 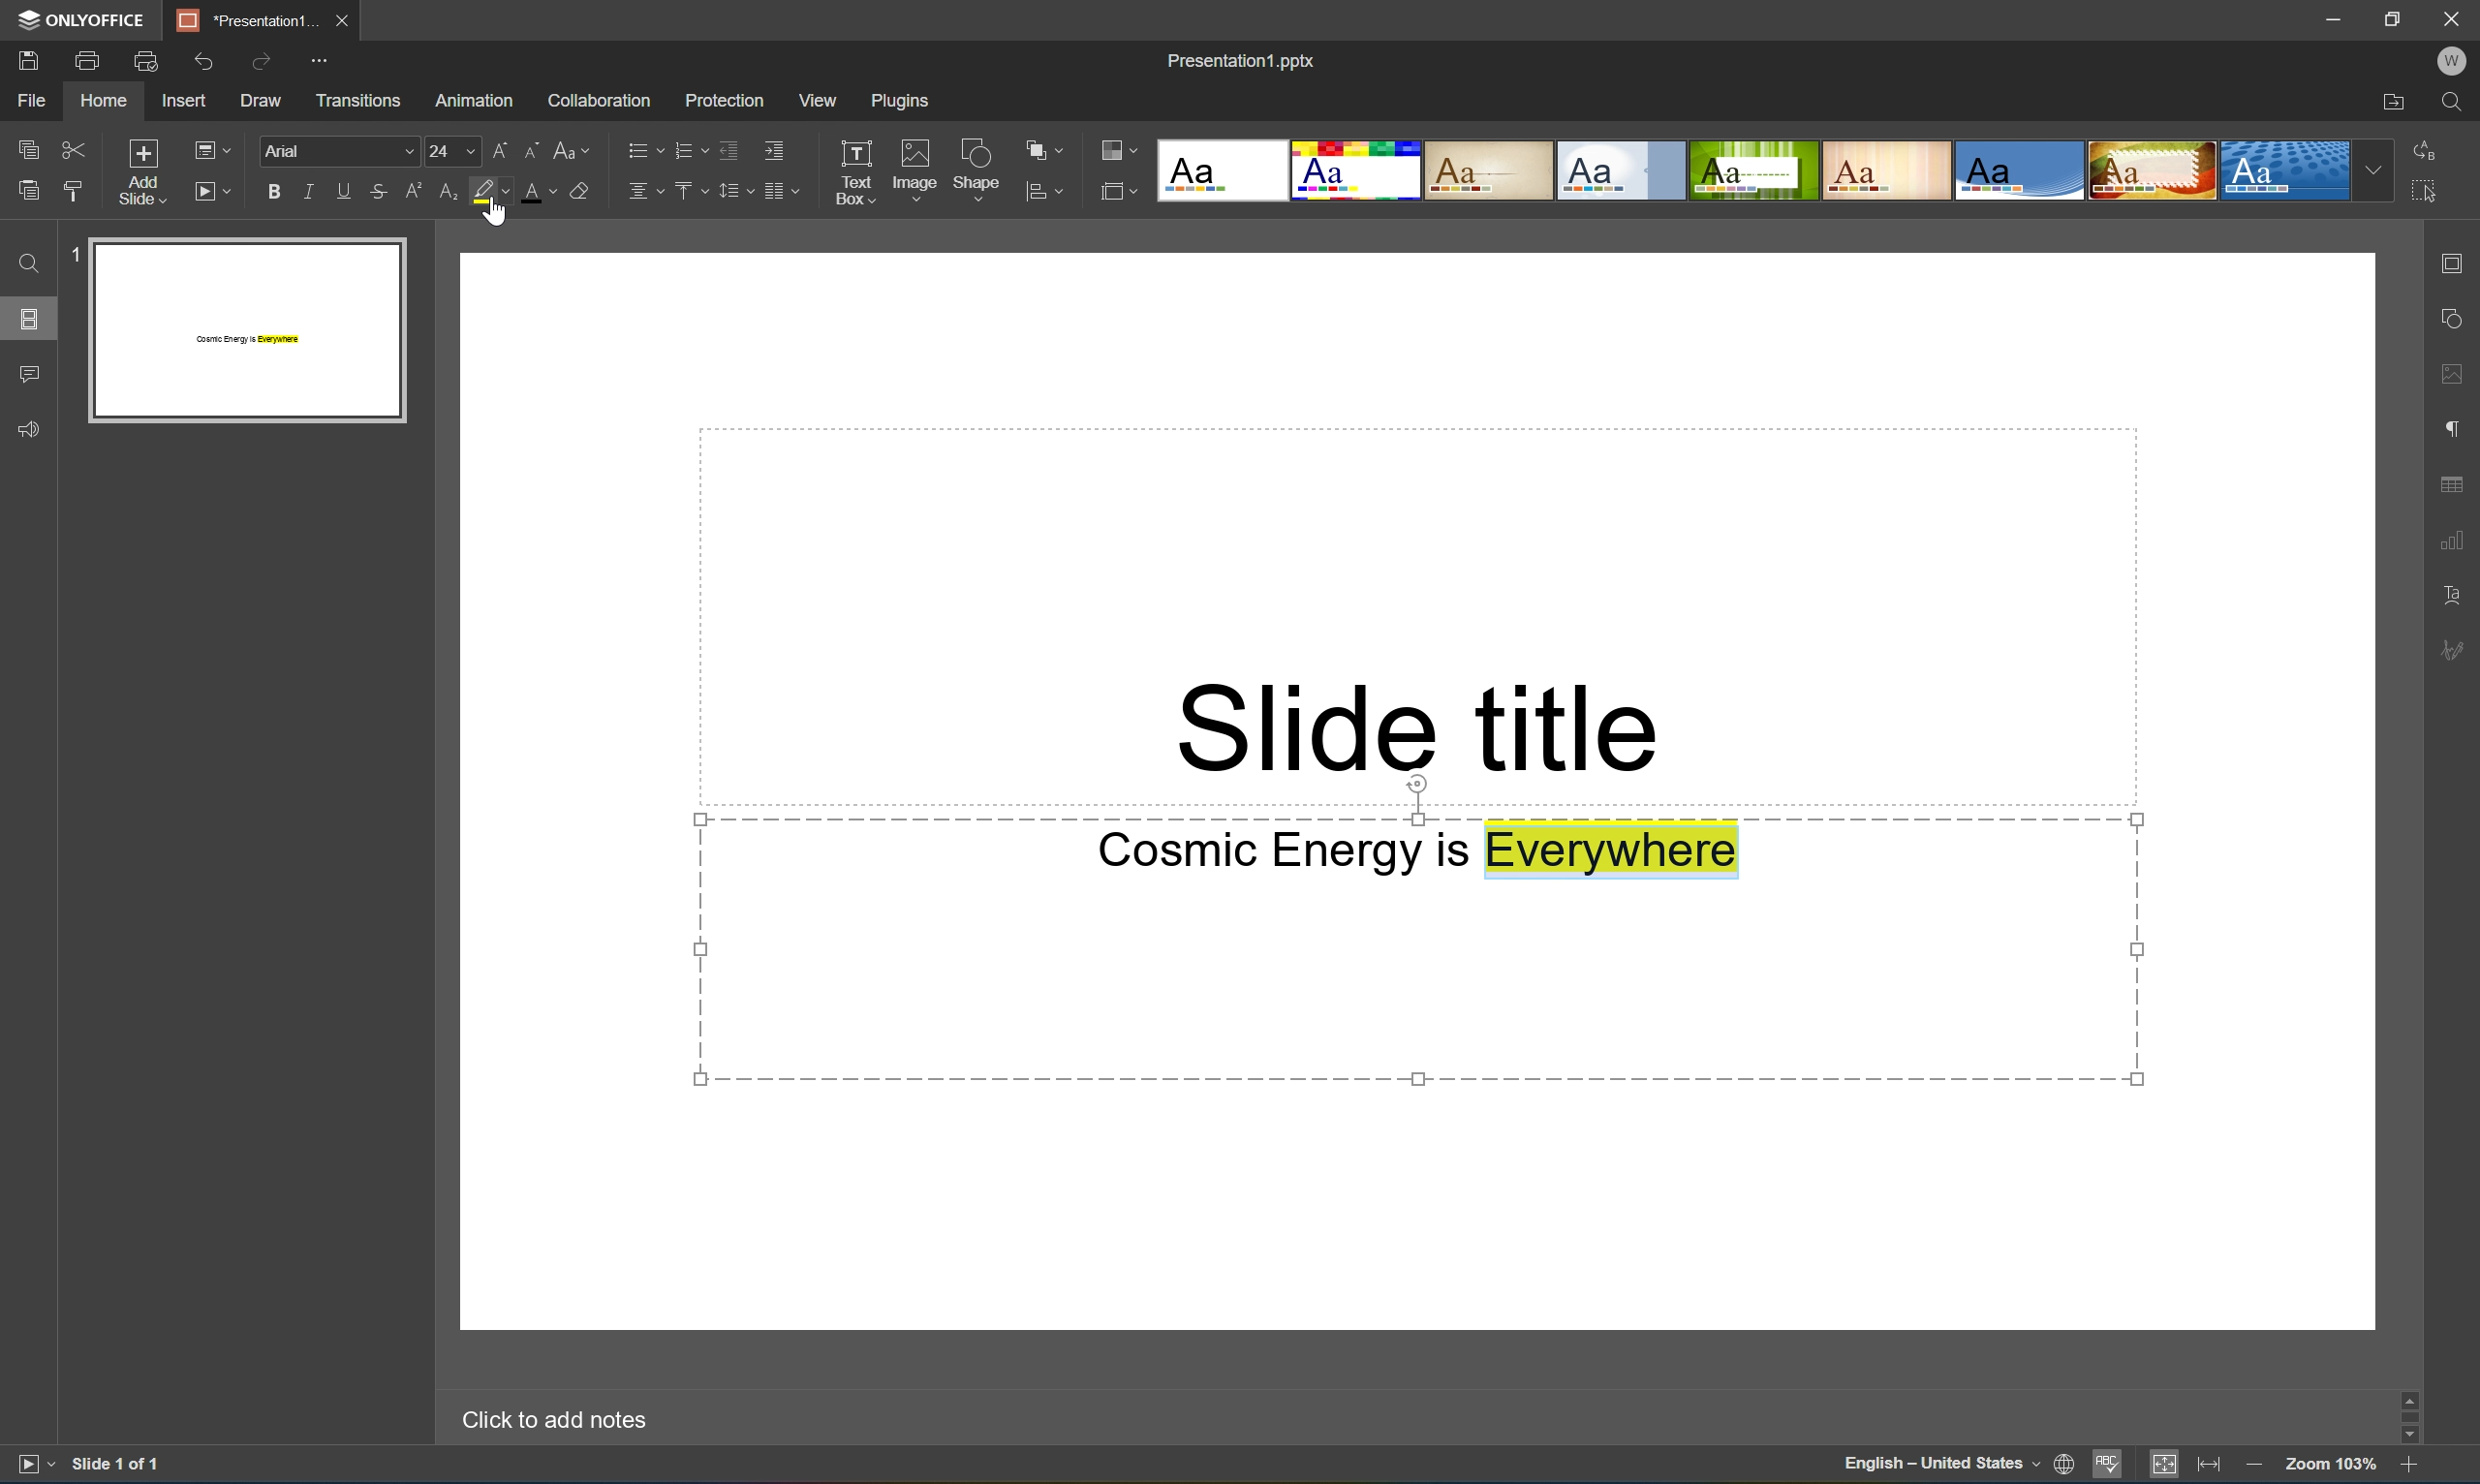 I want to click on Arrange shape, so click(x=1037, y=144).